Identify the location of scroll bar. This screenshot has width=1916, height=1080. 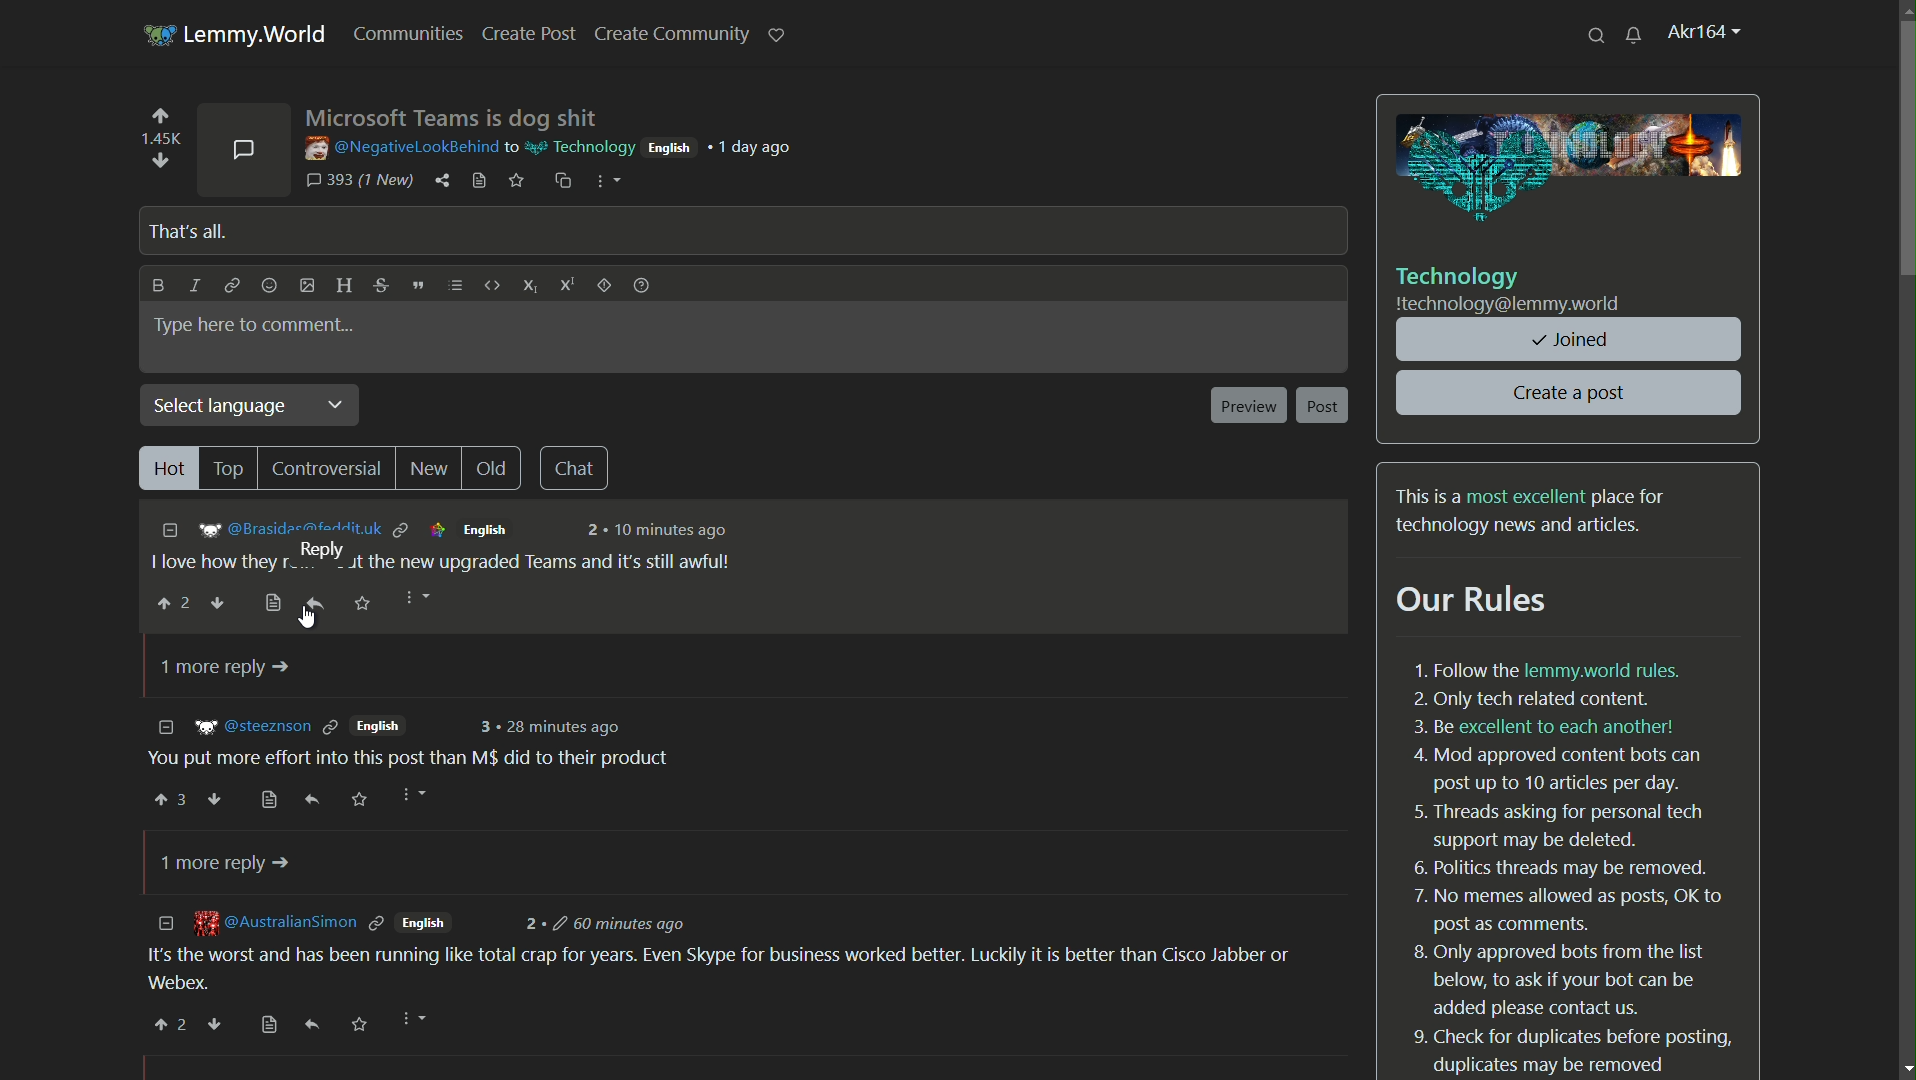
(1907, 164).